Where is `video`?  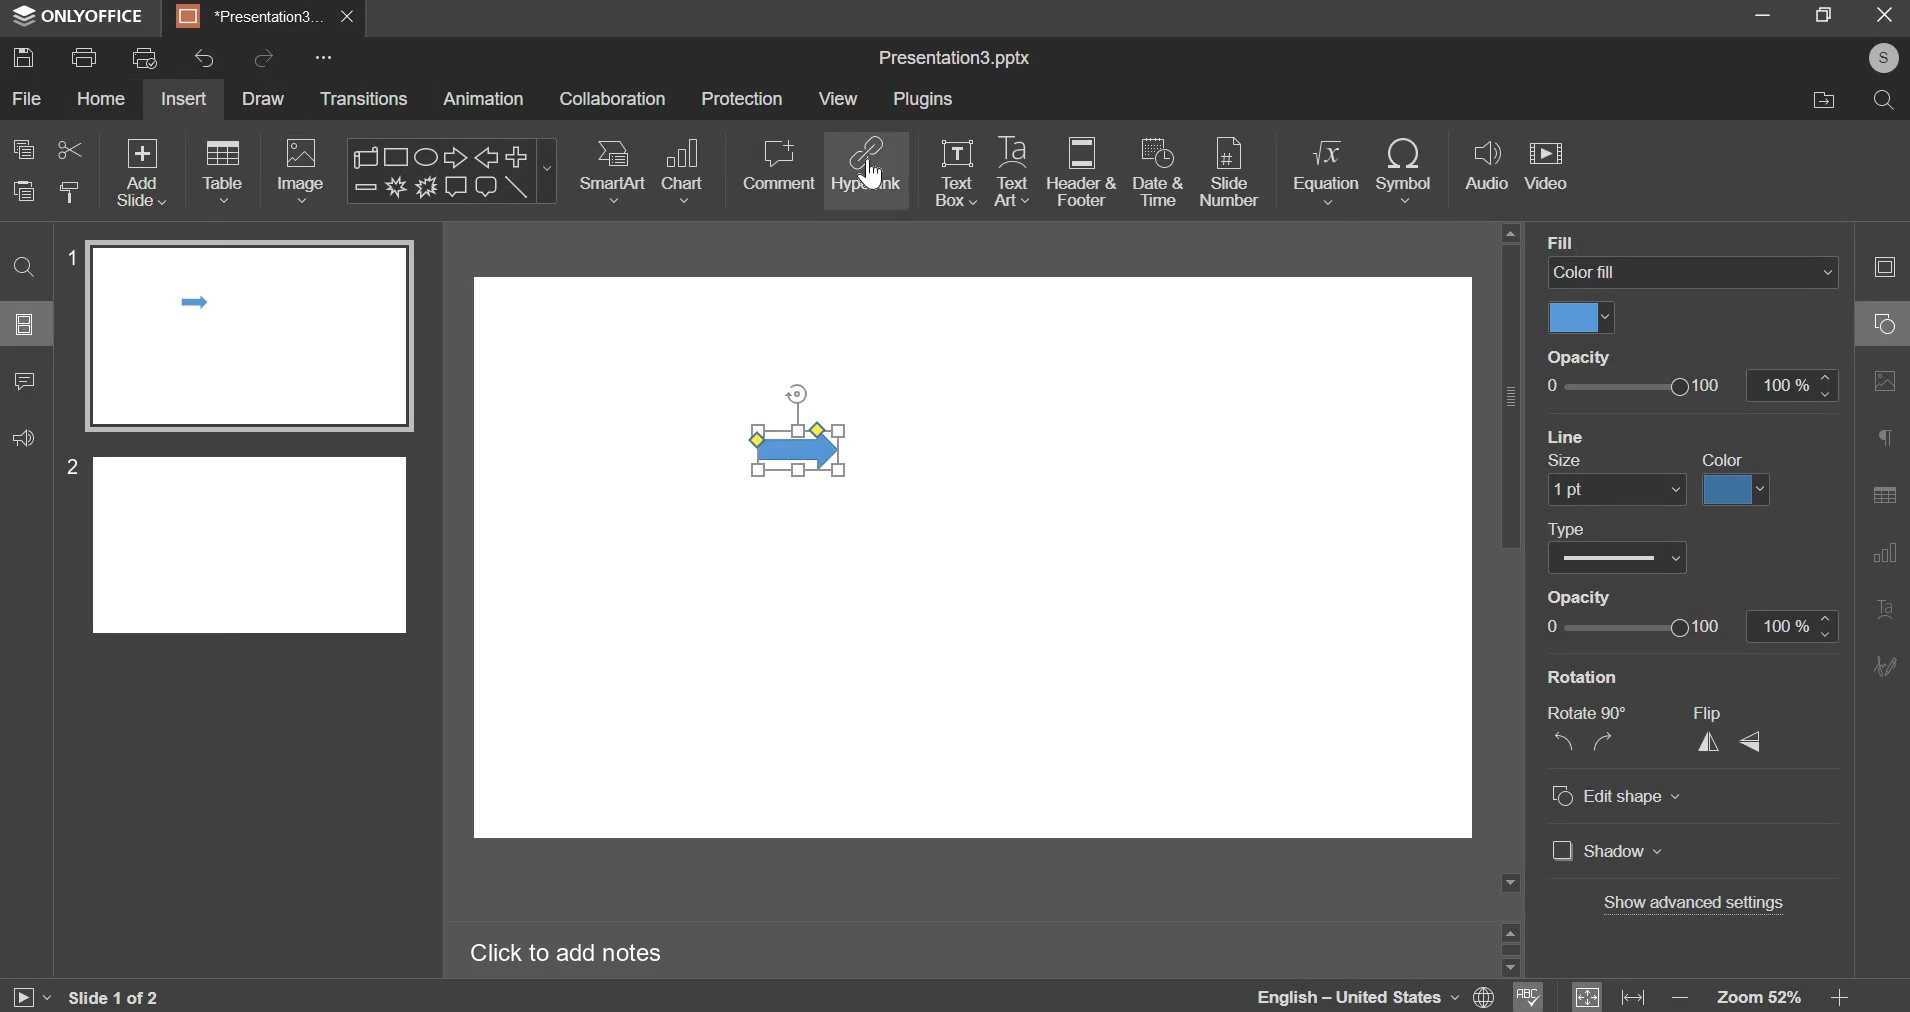 video is located at coordinates (1546, 168).